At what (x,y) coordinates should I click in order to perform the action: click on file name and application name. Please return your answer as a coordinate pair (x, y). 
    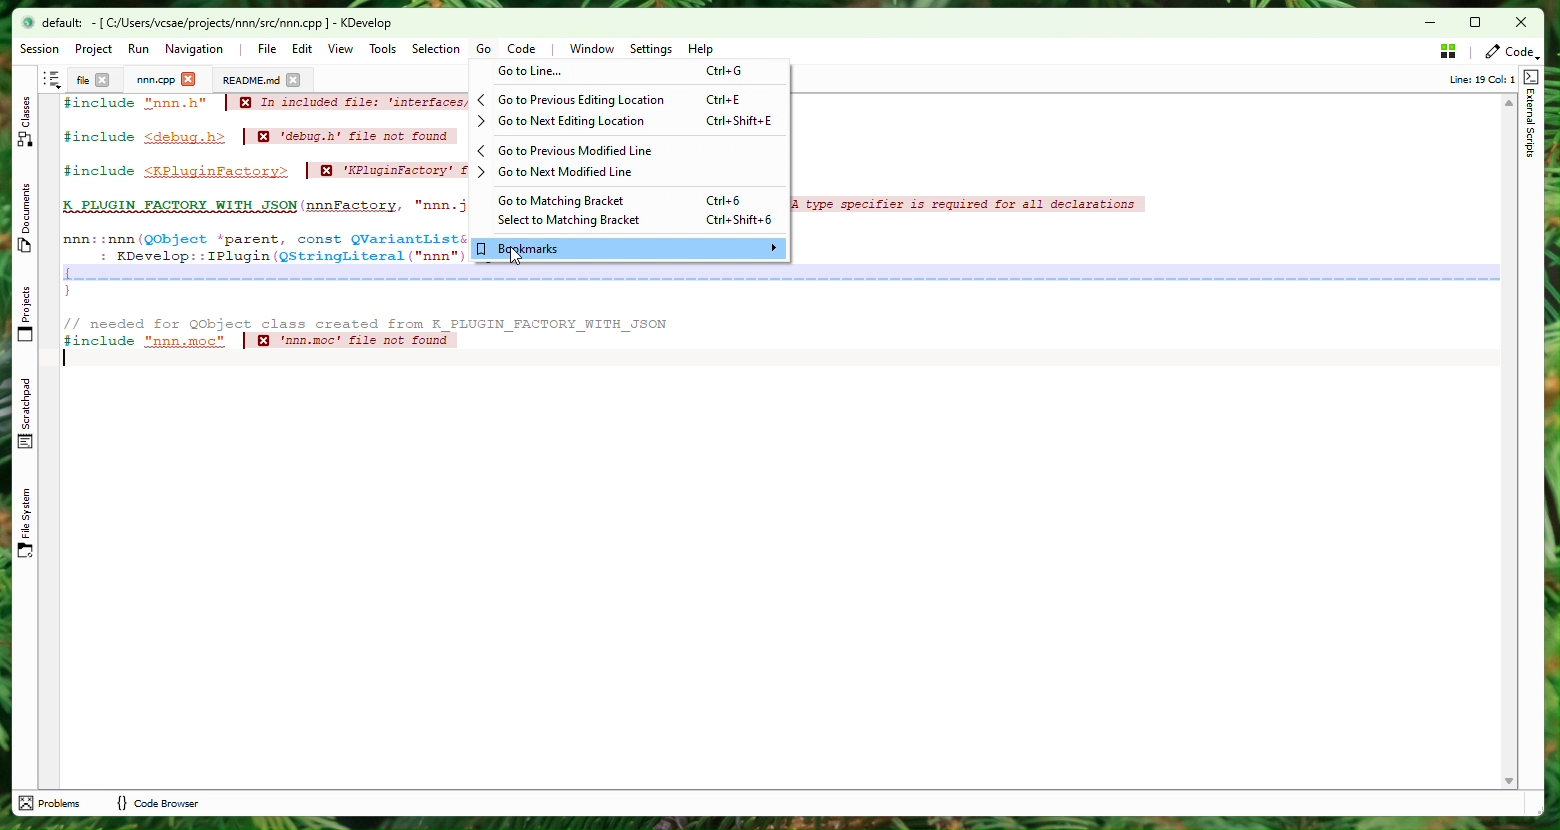
    Looking at the image, I should click on (217, 23).